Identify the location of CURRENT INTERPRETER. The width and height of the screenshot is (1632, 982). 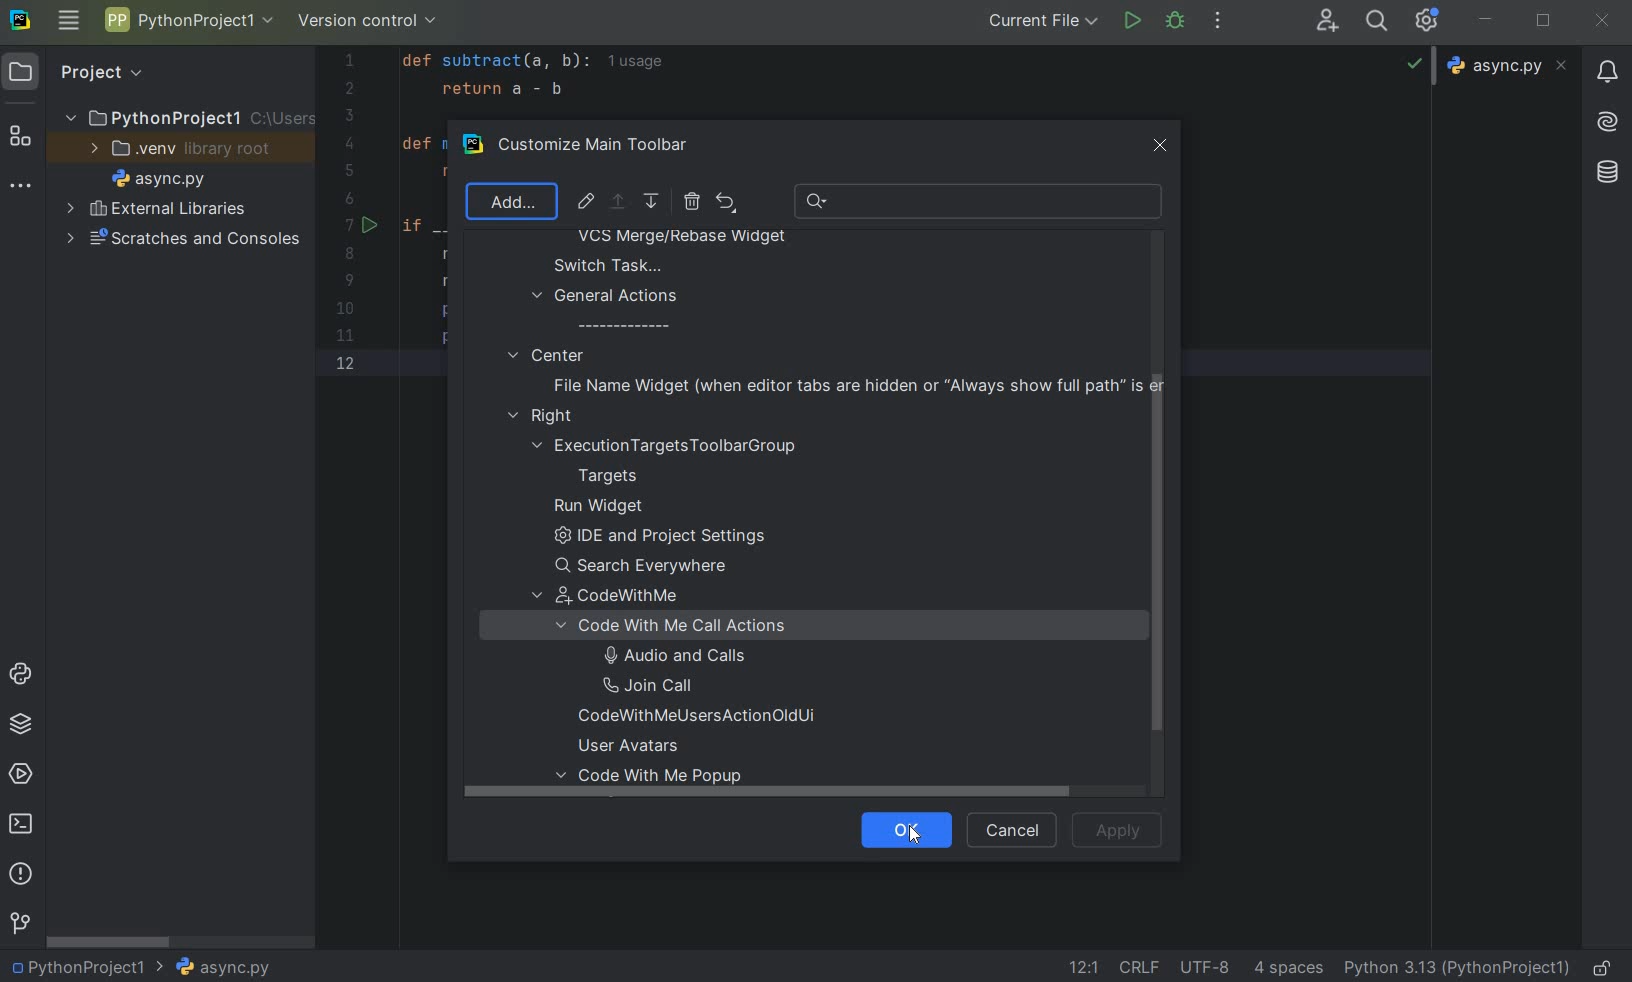
(1456, 967).